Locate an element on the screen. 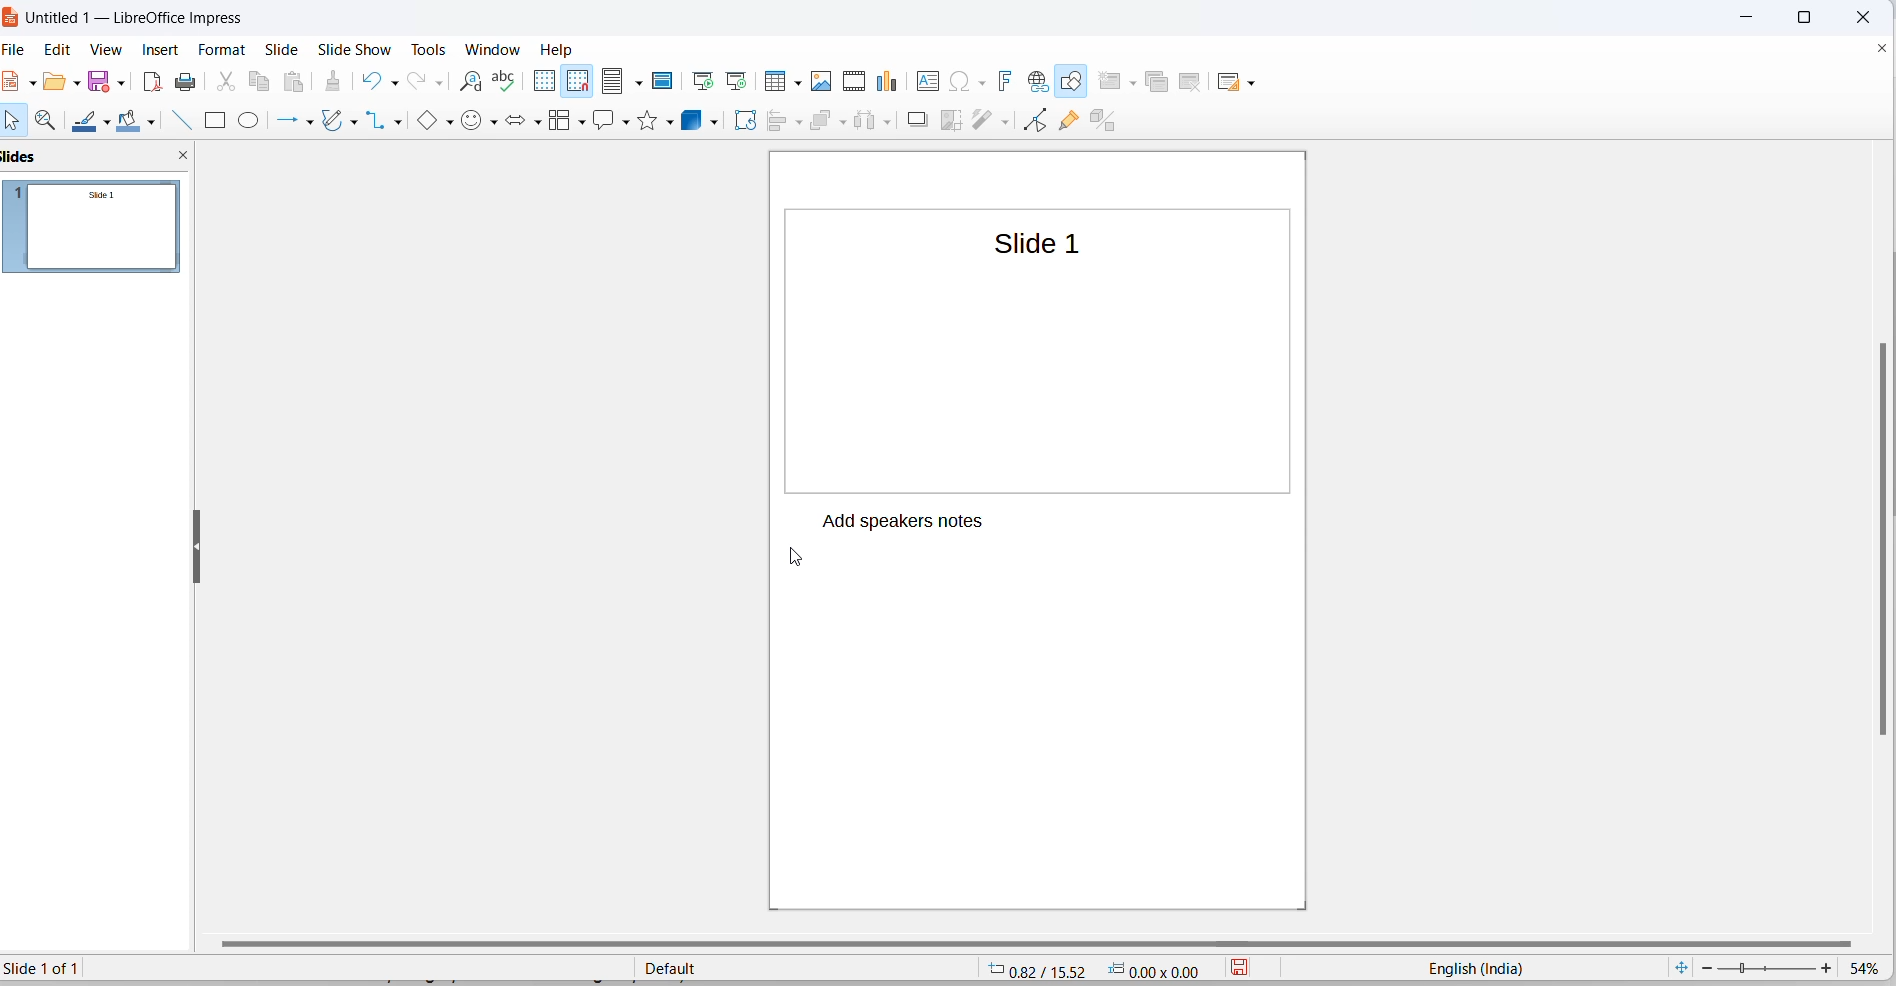 The width and height of the screenshot is (1896, 986). text language is located at coordinates (1476, 968).